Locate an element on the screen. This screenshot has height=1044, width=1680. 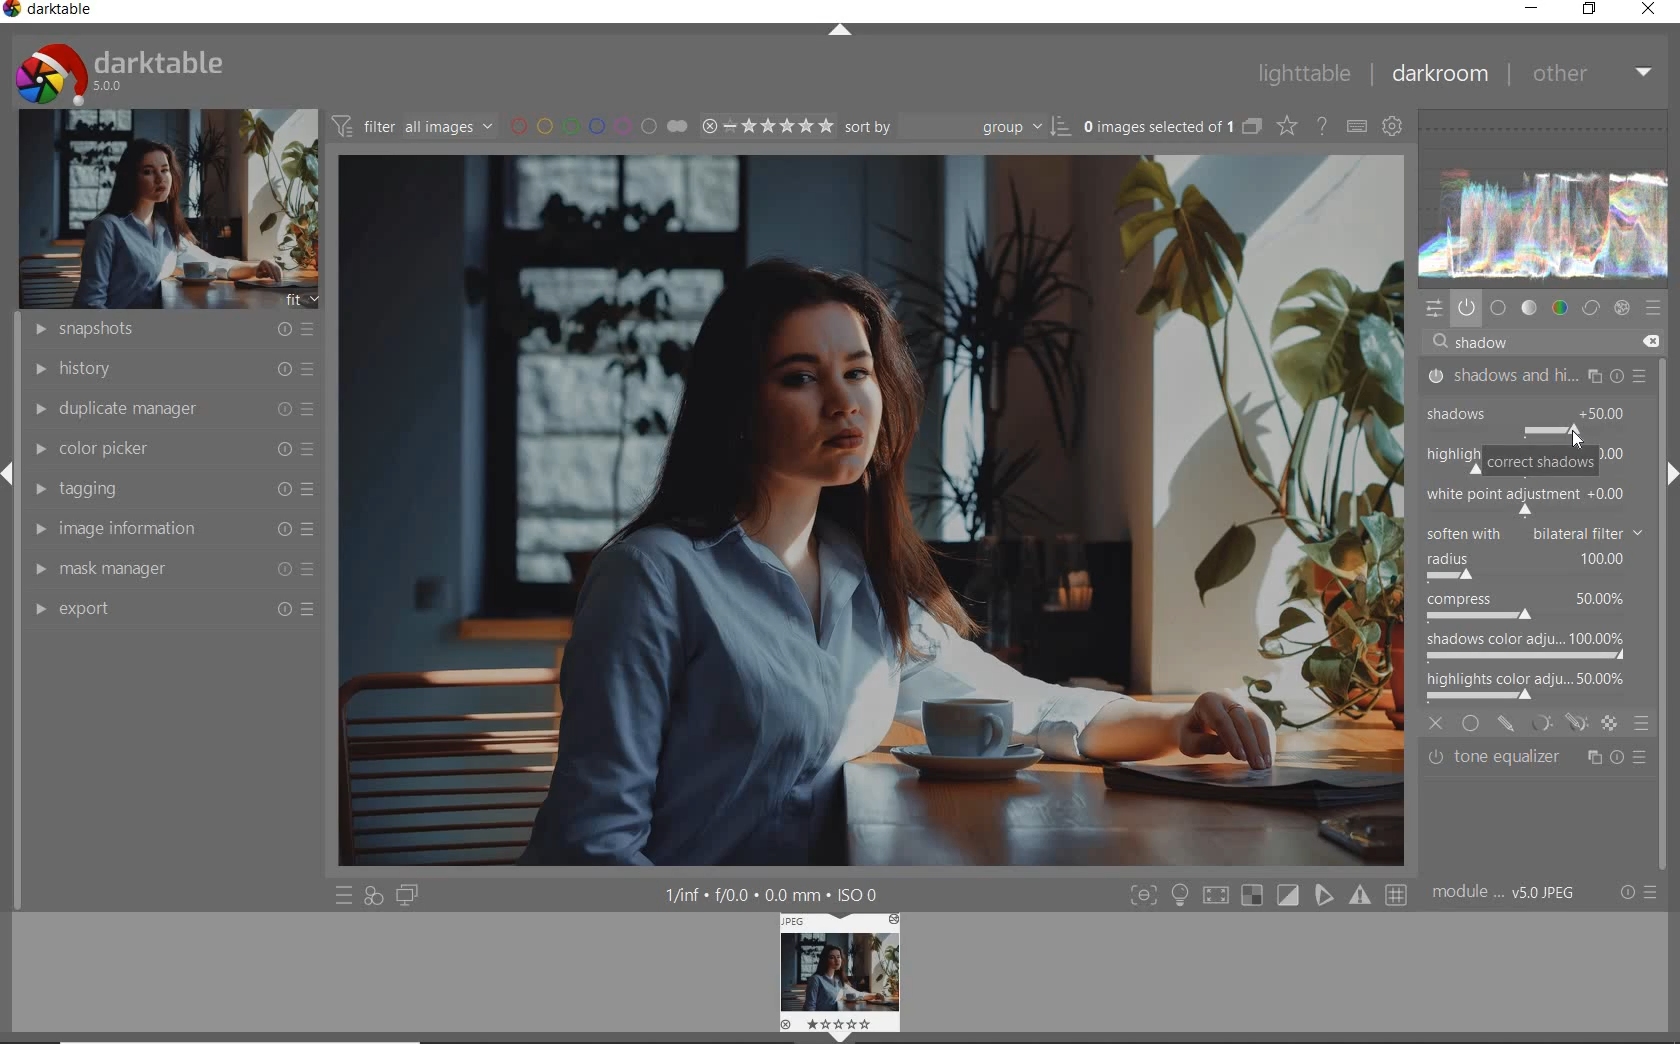
masking options is located at coordinates (1558, 723).